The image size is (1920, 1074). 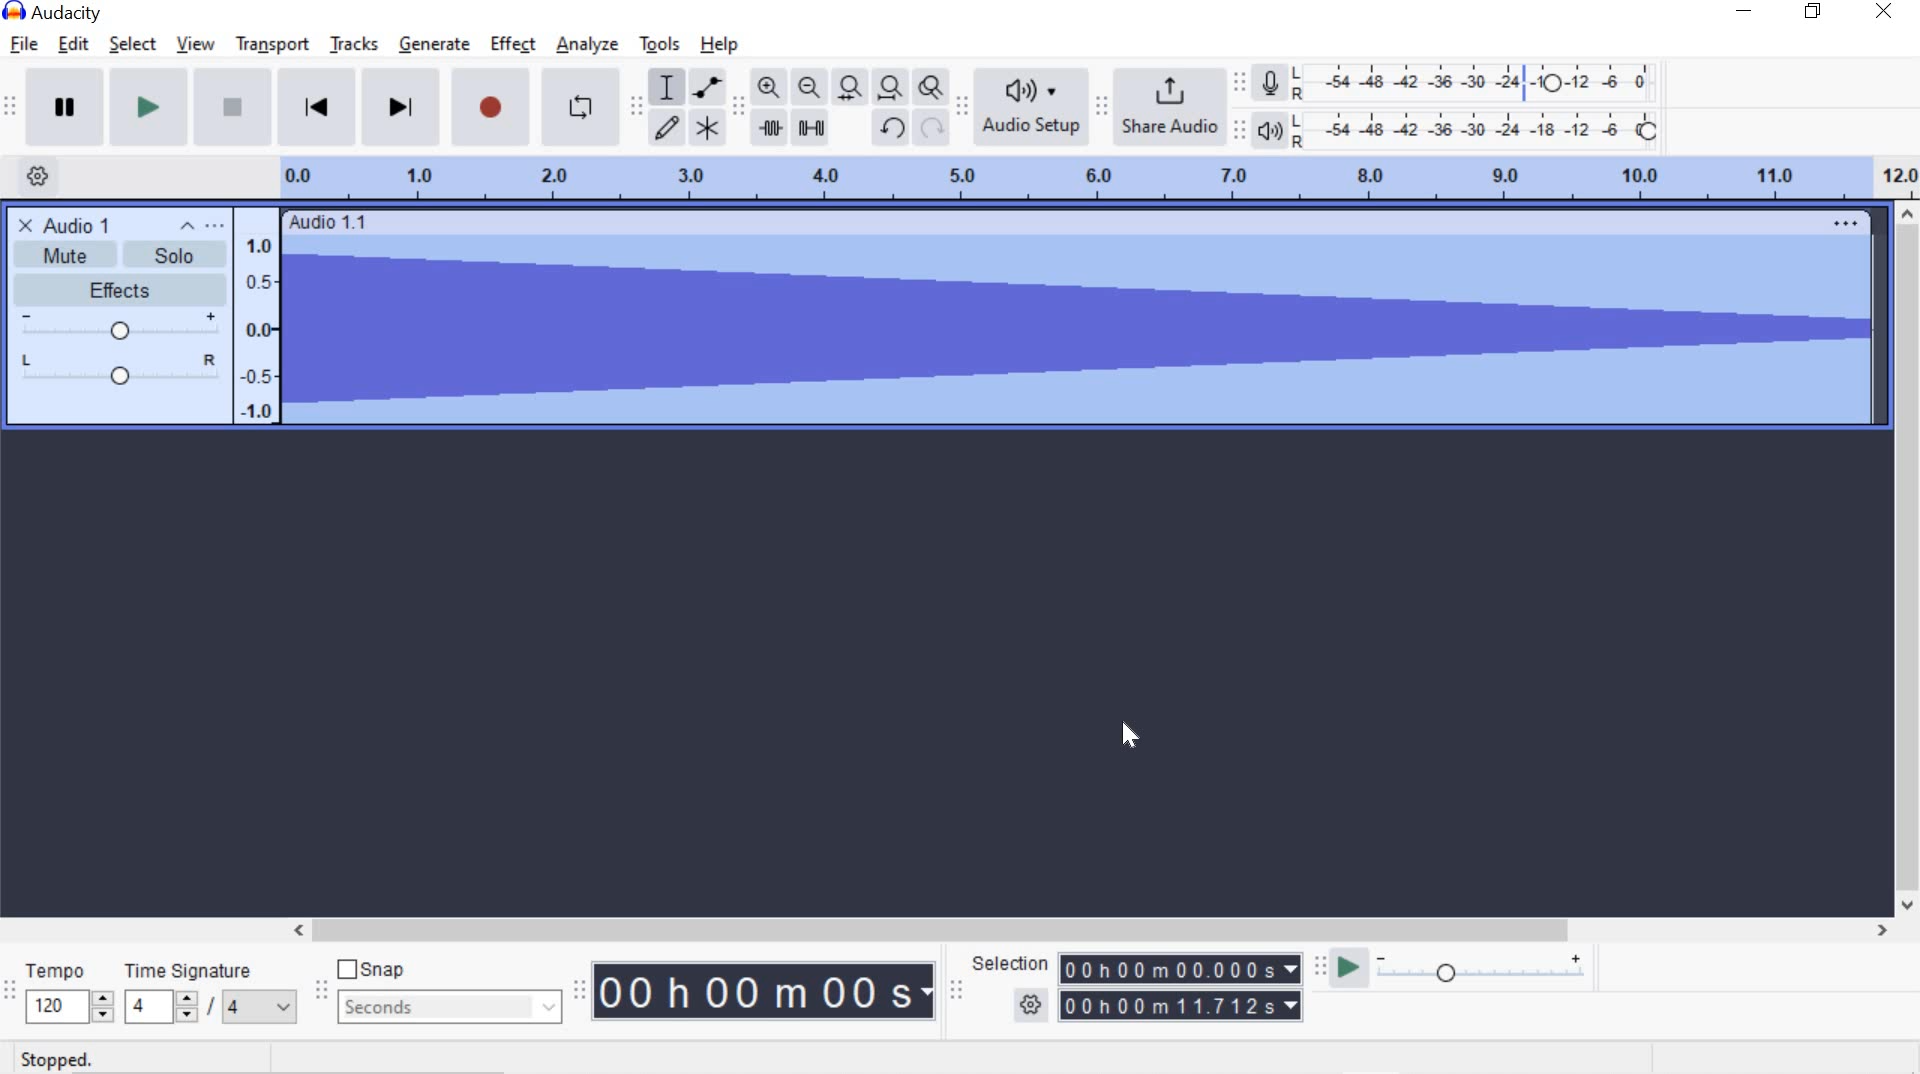 I want to click on Fit selection to width, so click(x=846, y=90).